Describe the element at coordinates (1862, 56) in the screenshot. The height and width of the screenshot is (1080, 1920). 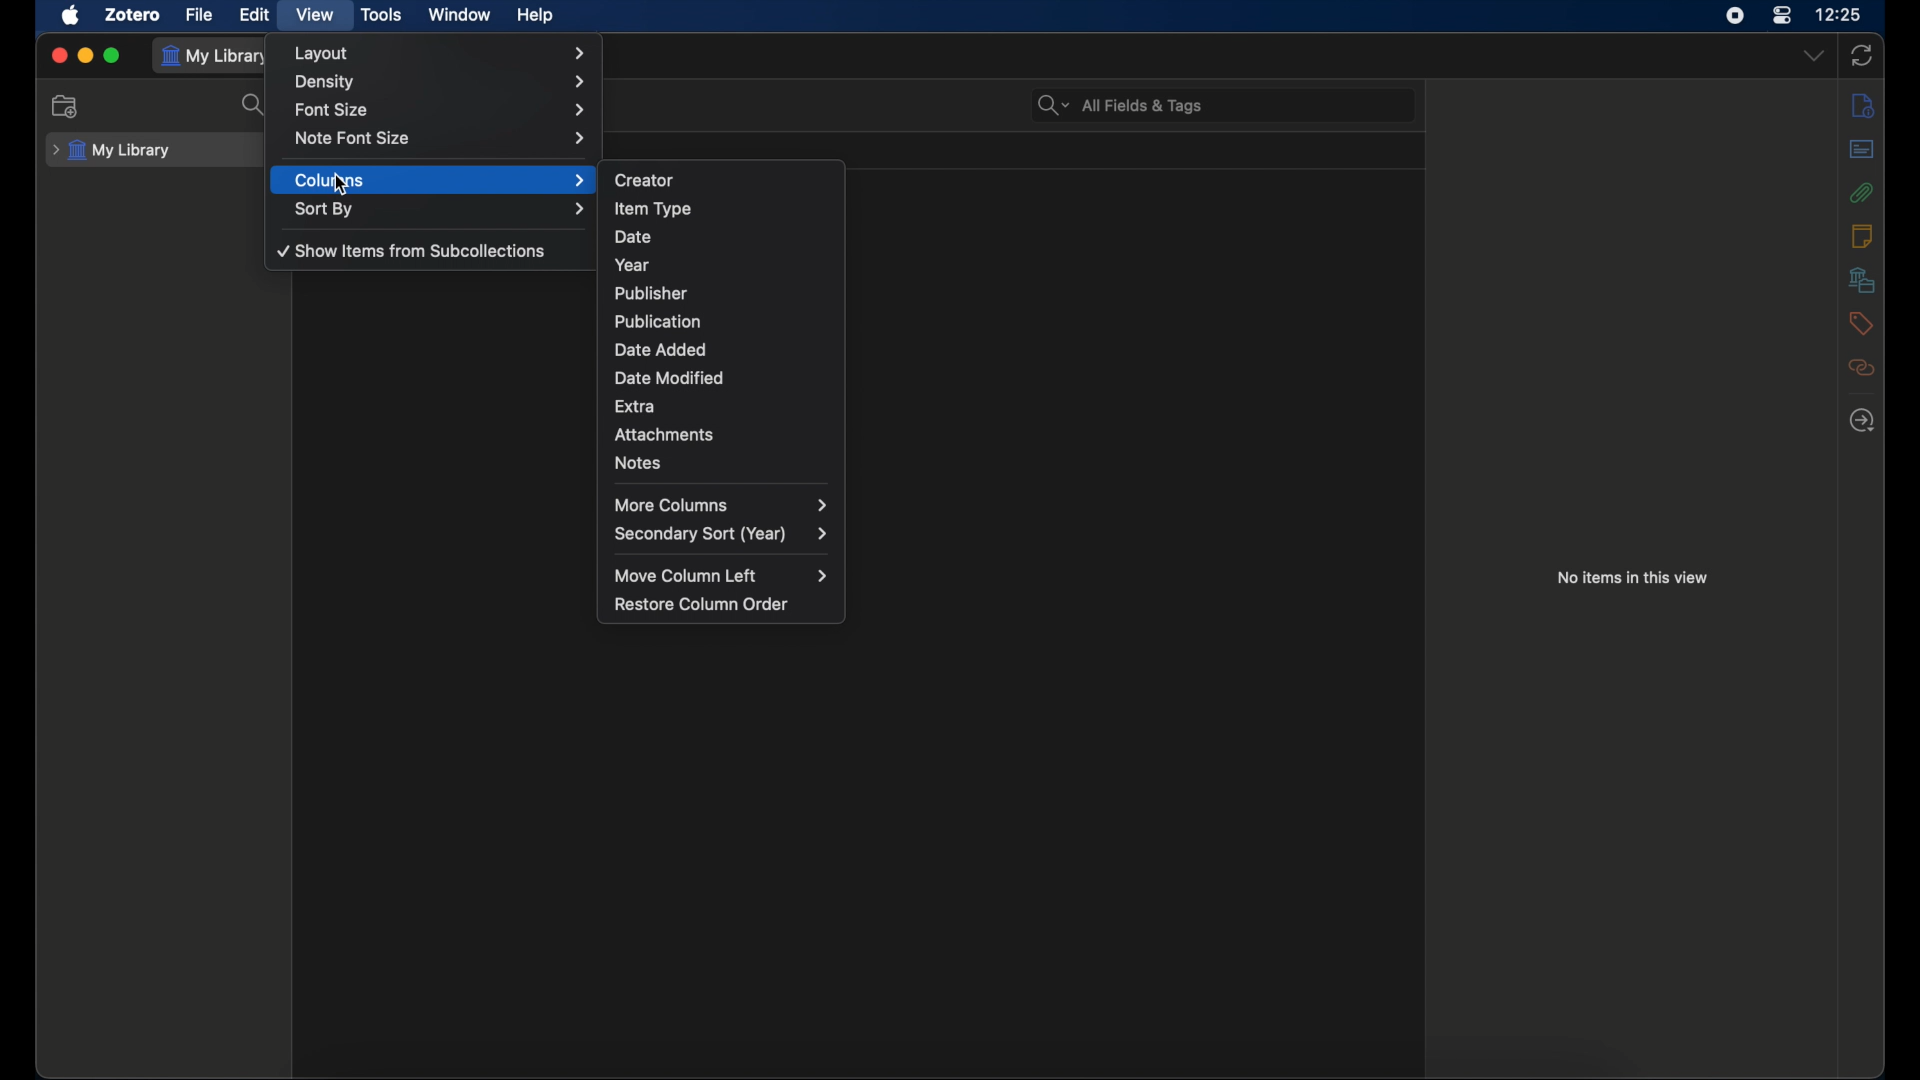
I see `sync` at that location.